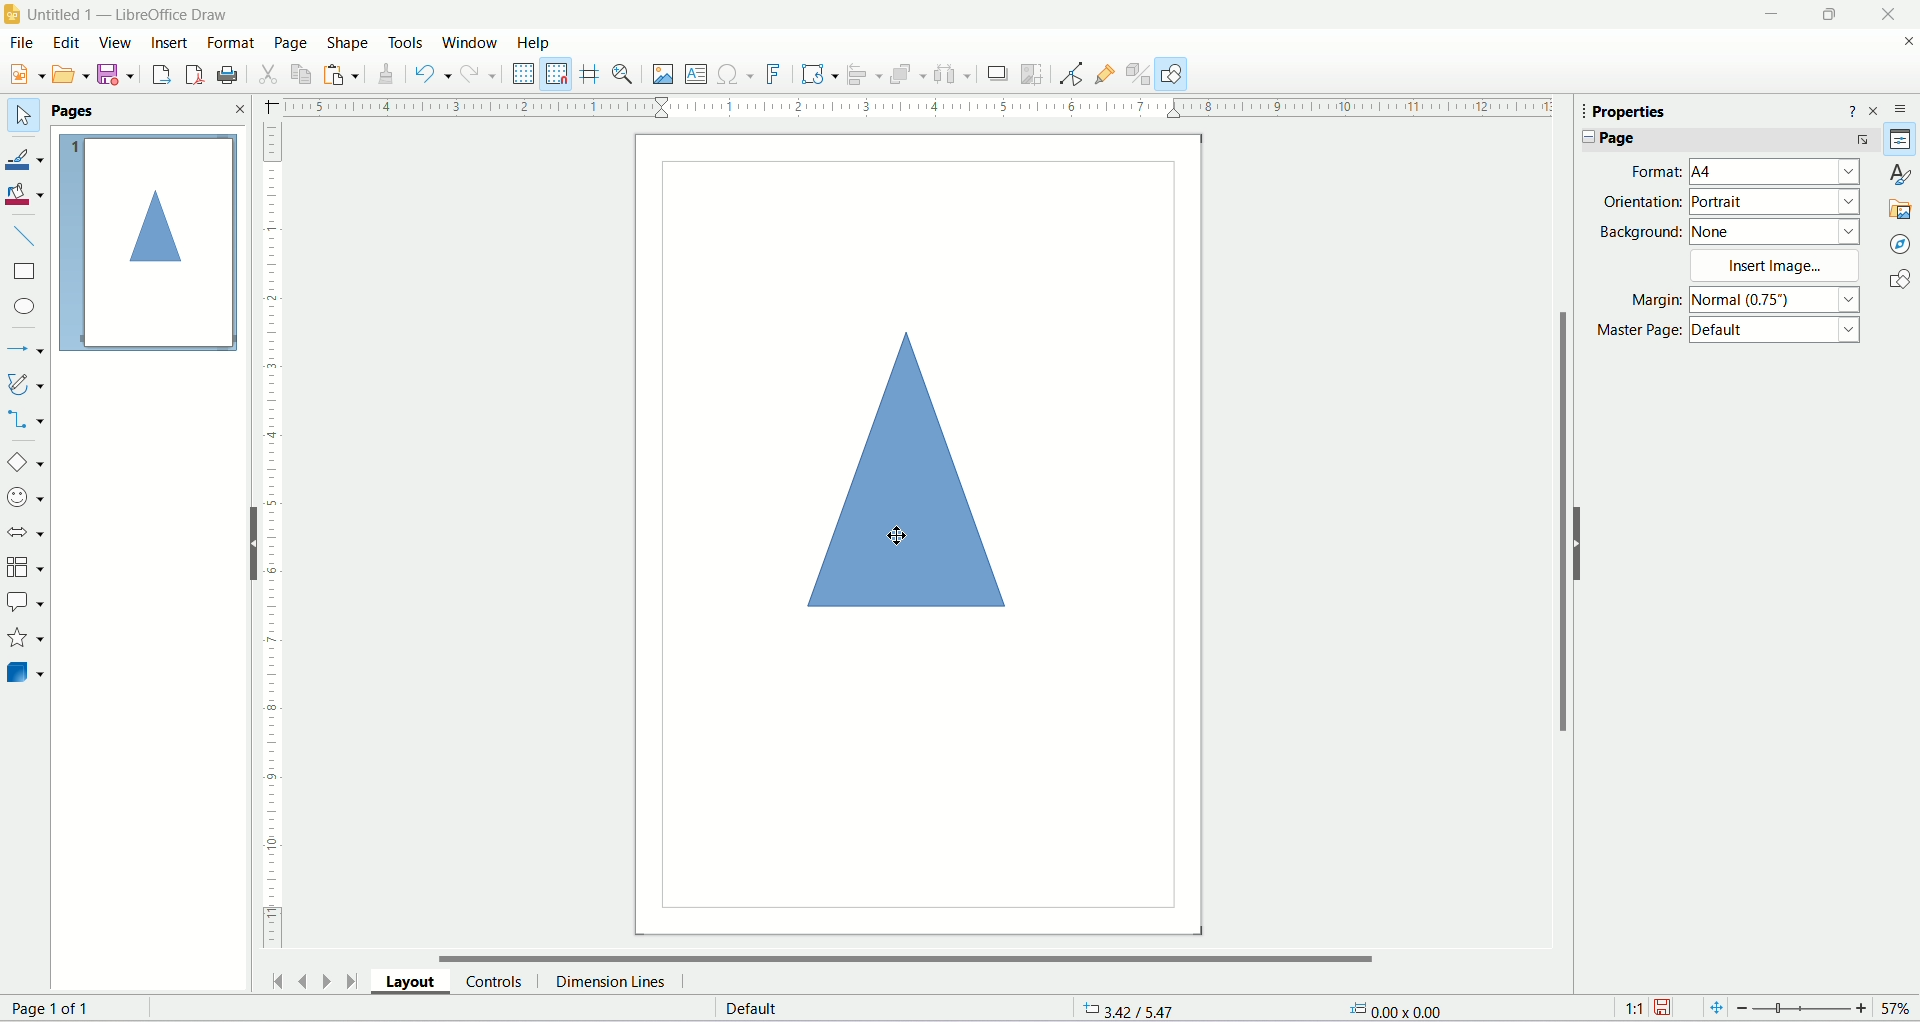 Image resolution: width=1920 pixels, height=1022 pixels. What do you see at coordinates (26, 158) in the screenshot?
I see `Line Color` at bounding box center [26, 158].